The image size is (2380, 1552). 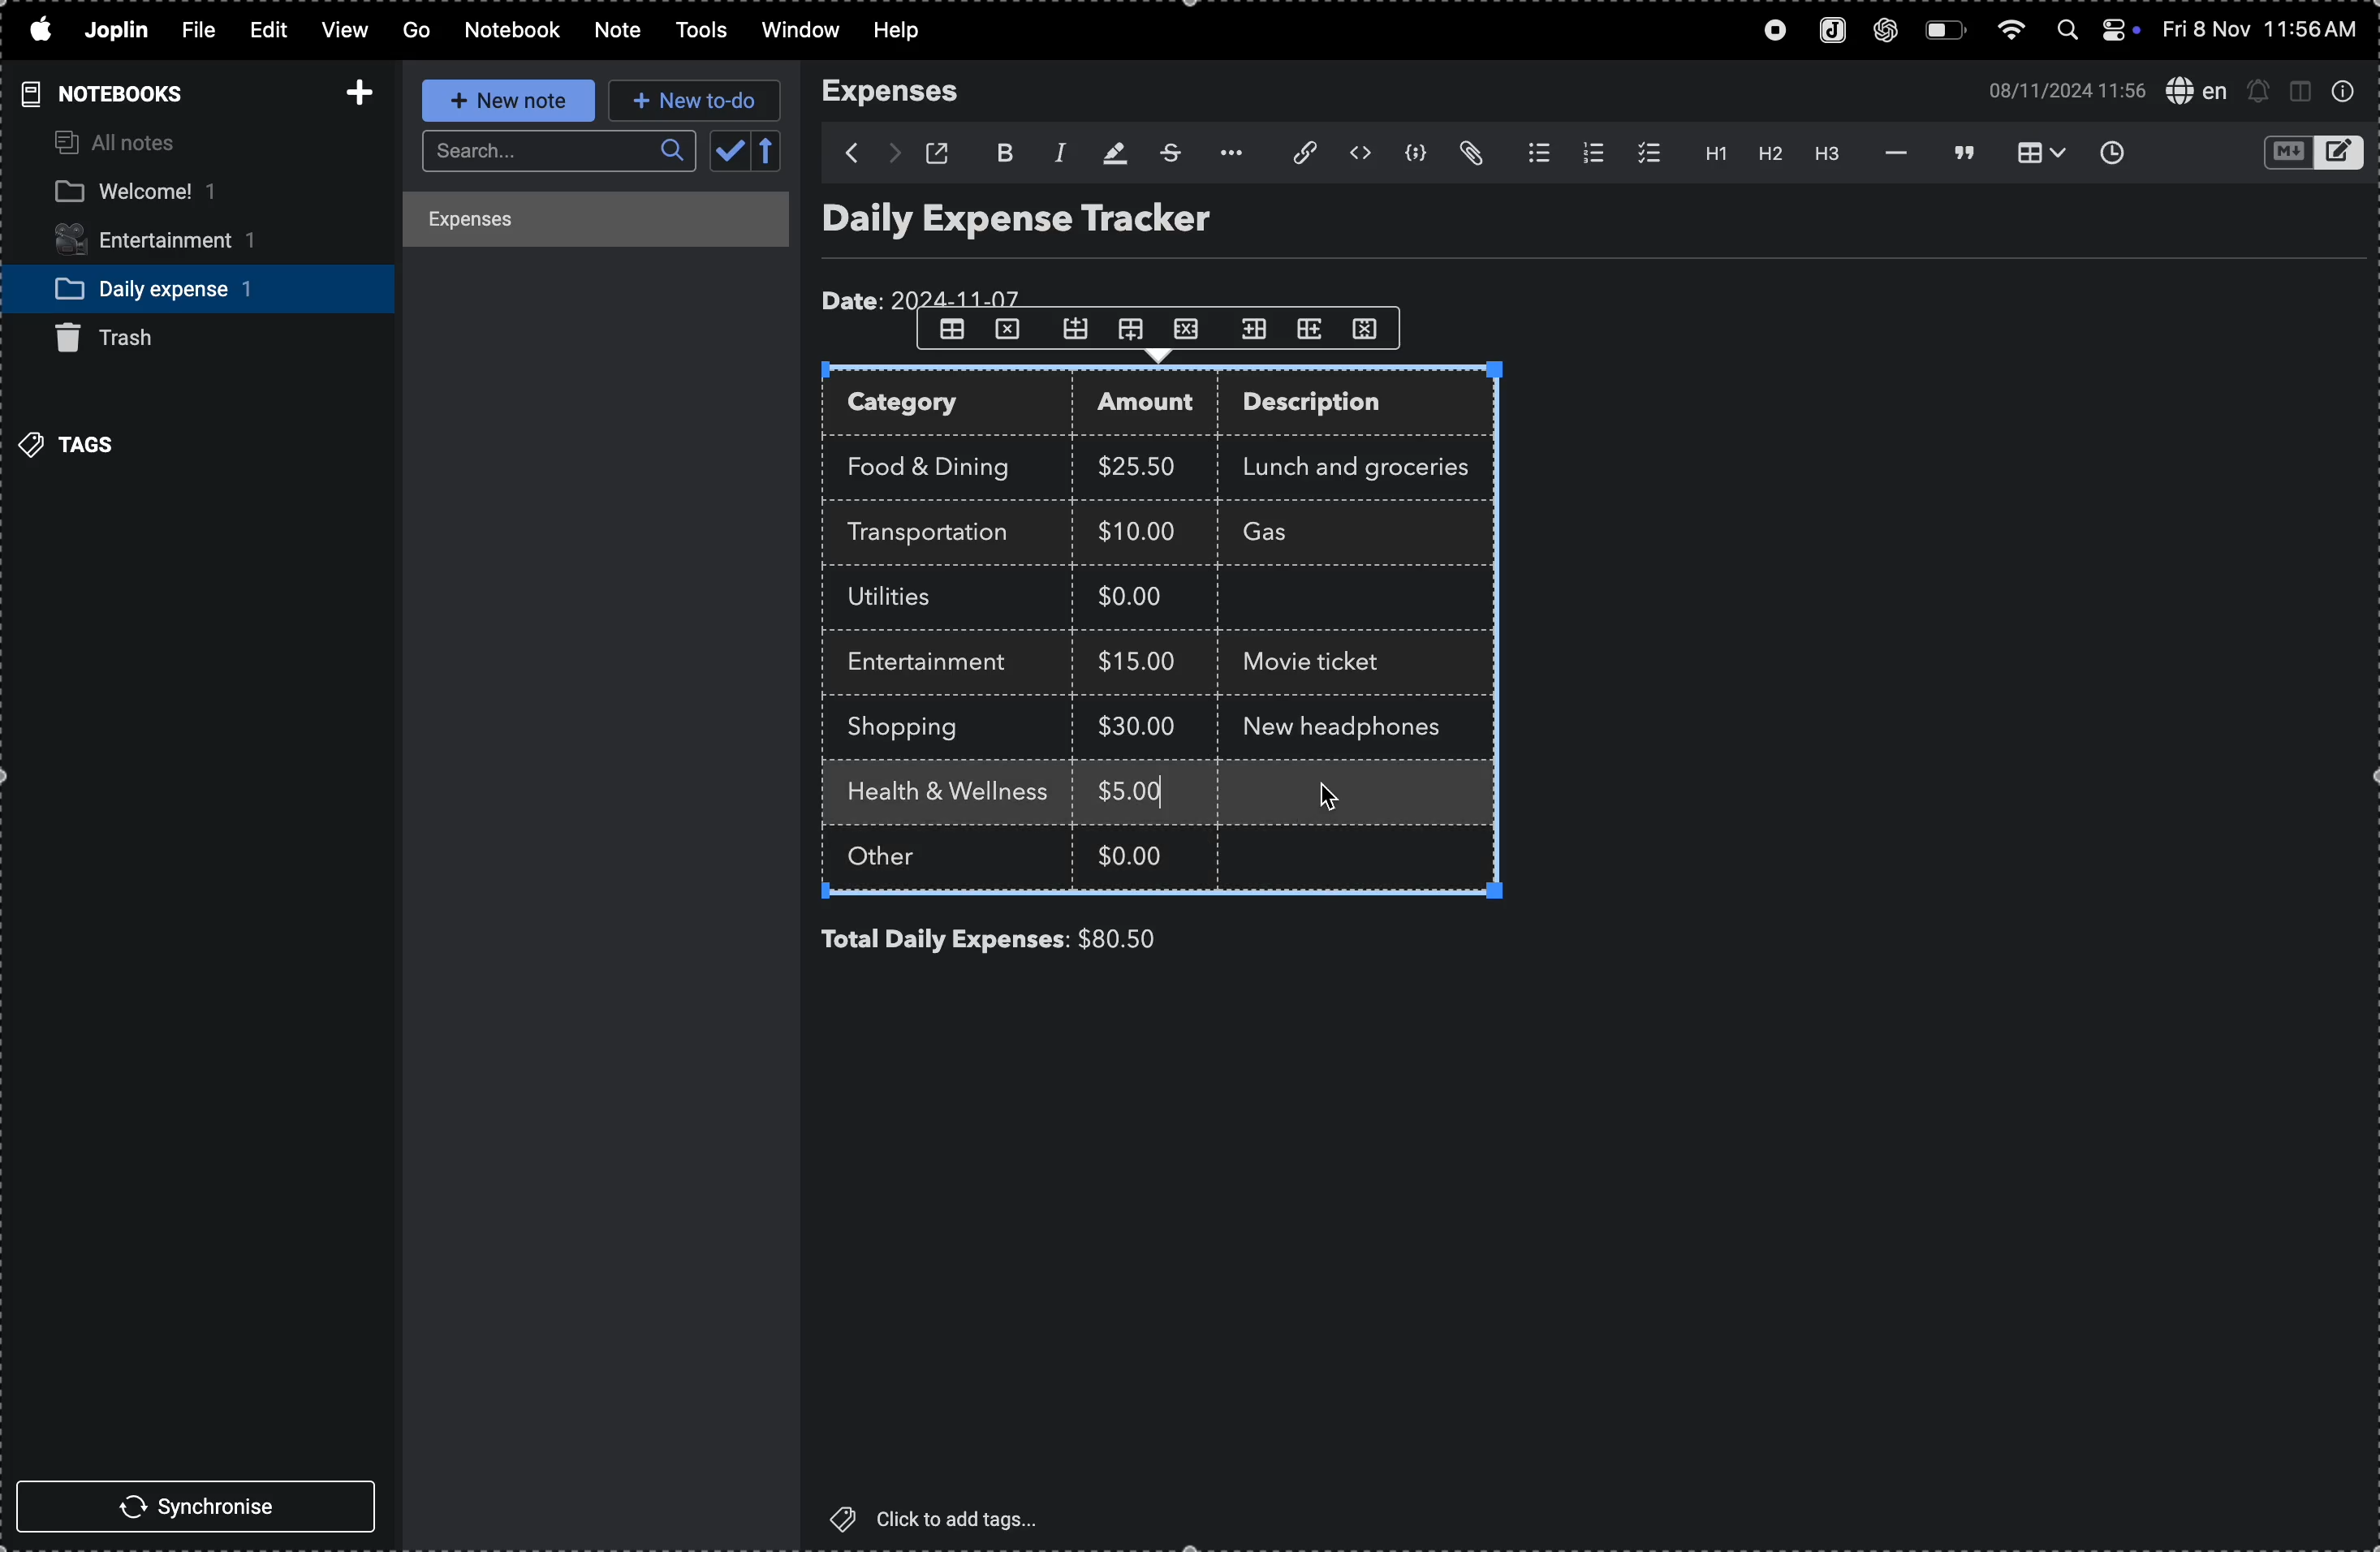 I want to click on wifi, so click(x=2009, y=35).